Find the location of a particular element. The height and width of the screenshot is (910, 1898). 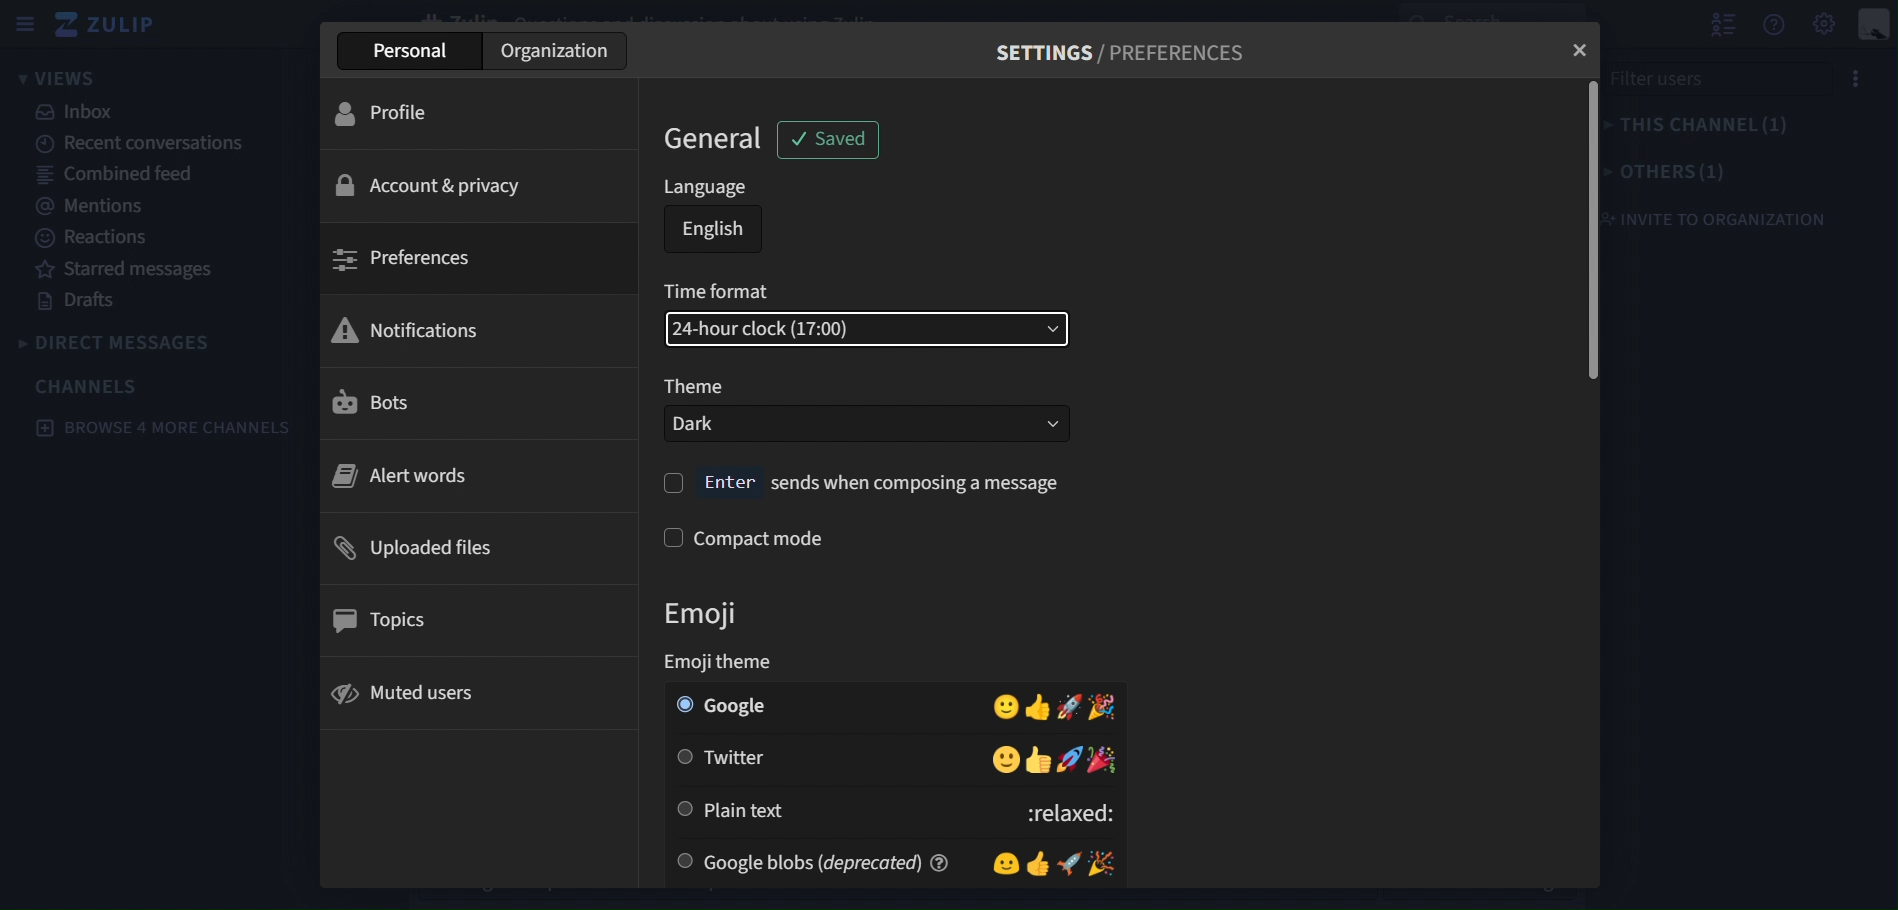

Emojis is located at coordinates (1064, 863).